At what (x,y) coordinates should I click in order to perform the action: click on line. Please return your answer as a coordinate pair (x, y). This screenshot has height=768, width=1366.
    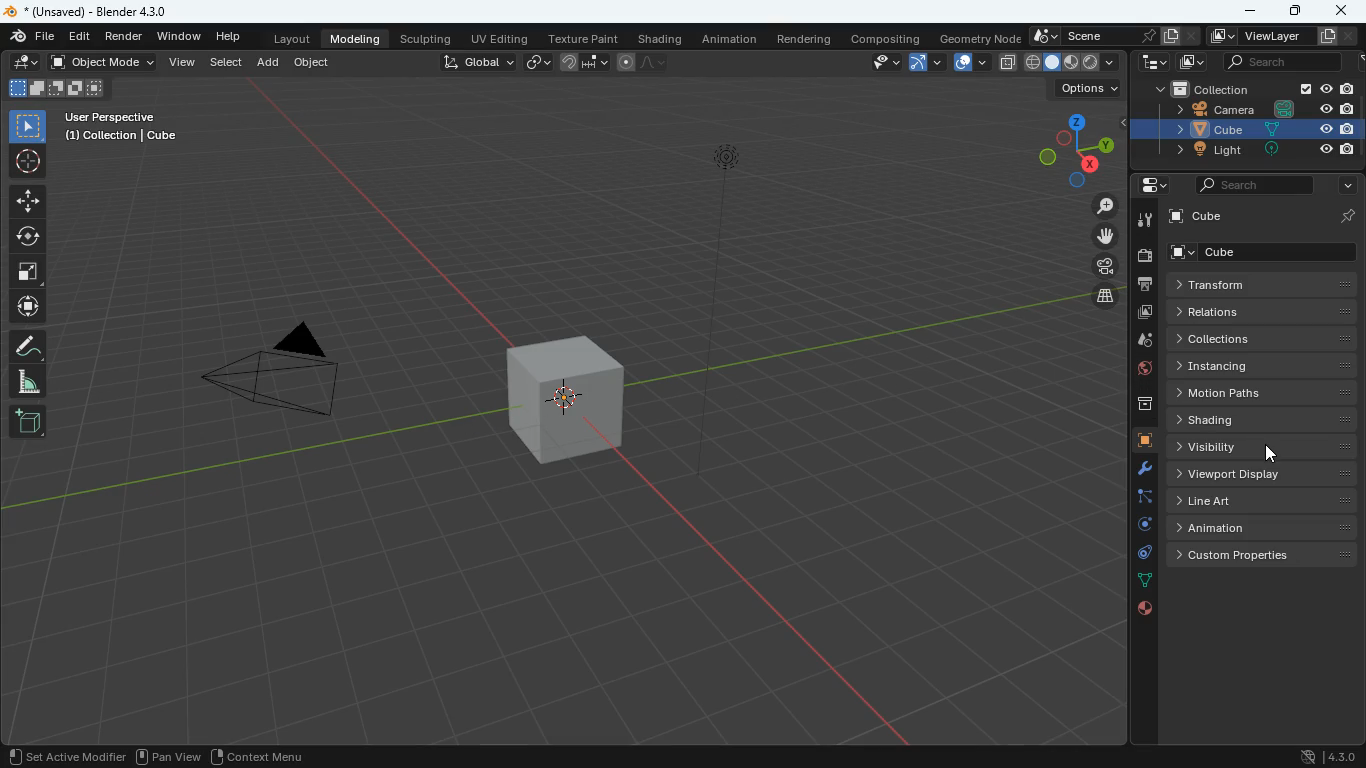
    Looking at the image, I should click on (642, 61).